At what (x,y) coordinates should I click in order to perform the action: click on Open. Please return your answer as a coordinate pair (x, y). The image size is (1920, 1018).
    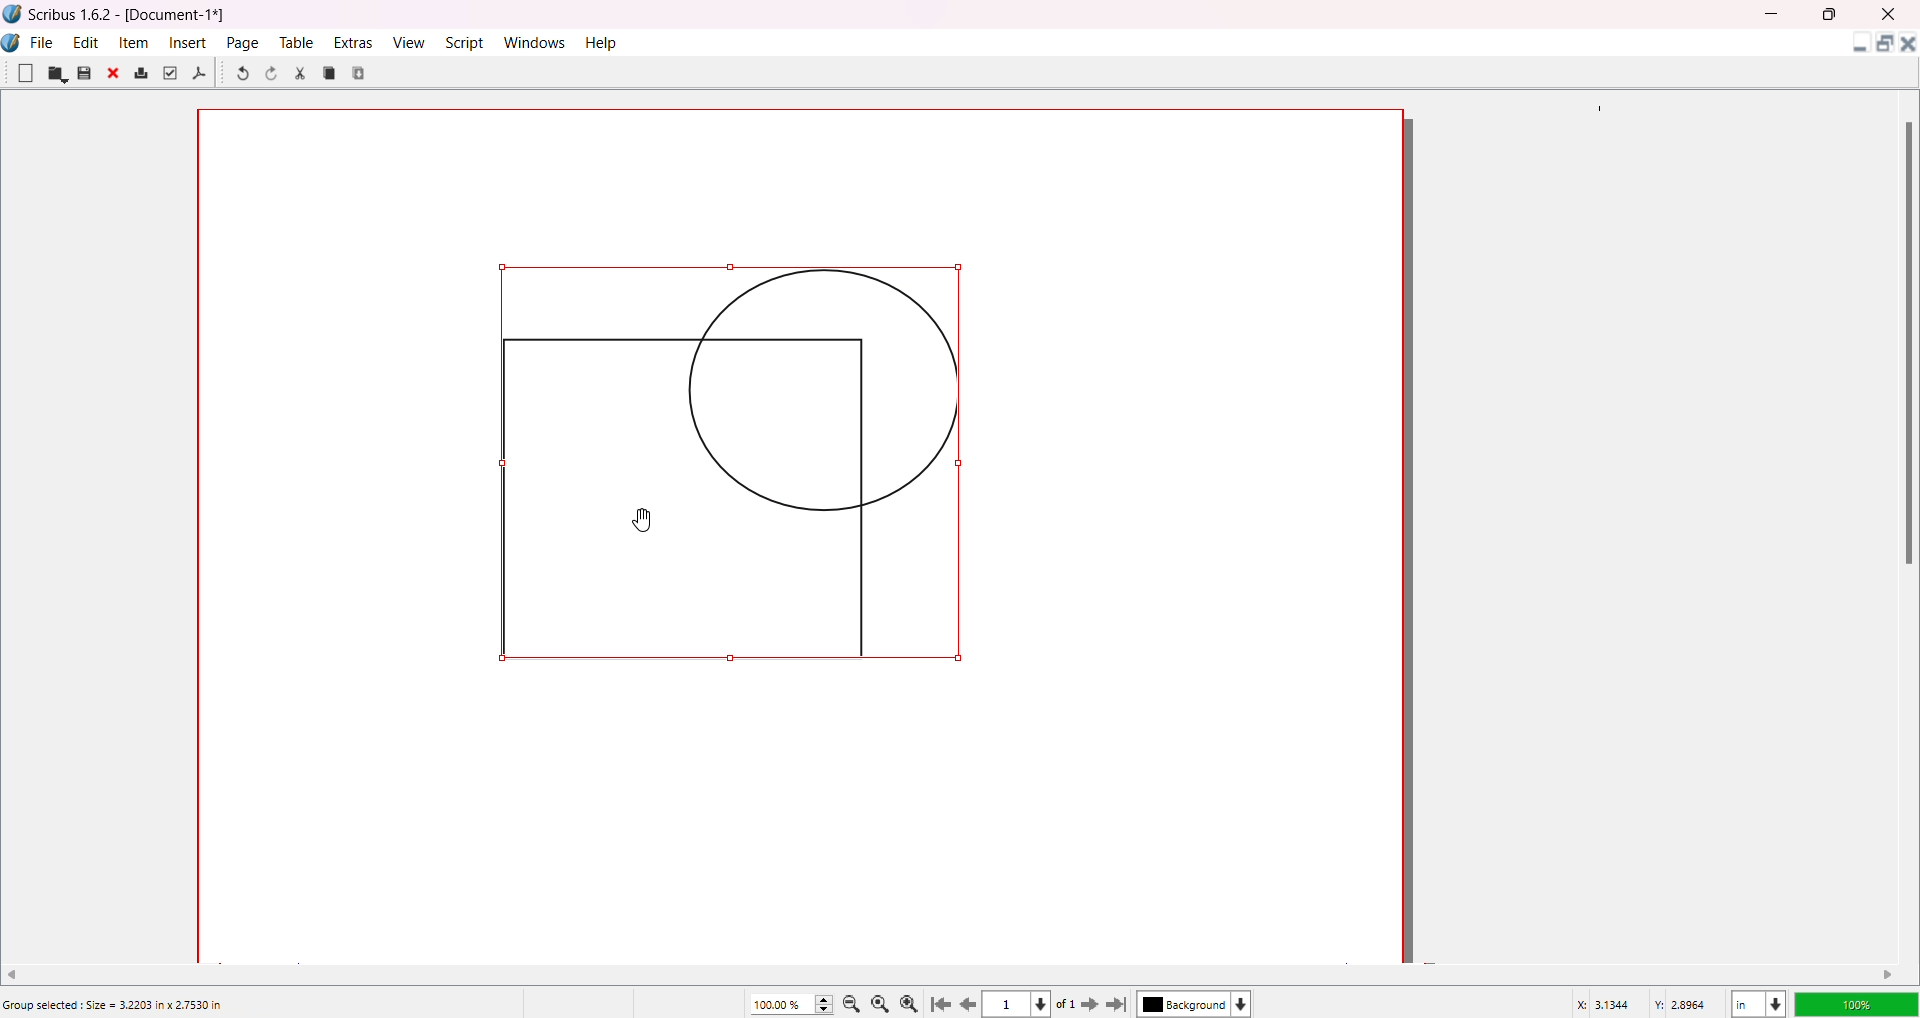
    Looking at the image, I should click on (57, 74).